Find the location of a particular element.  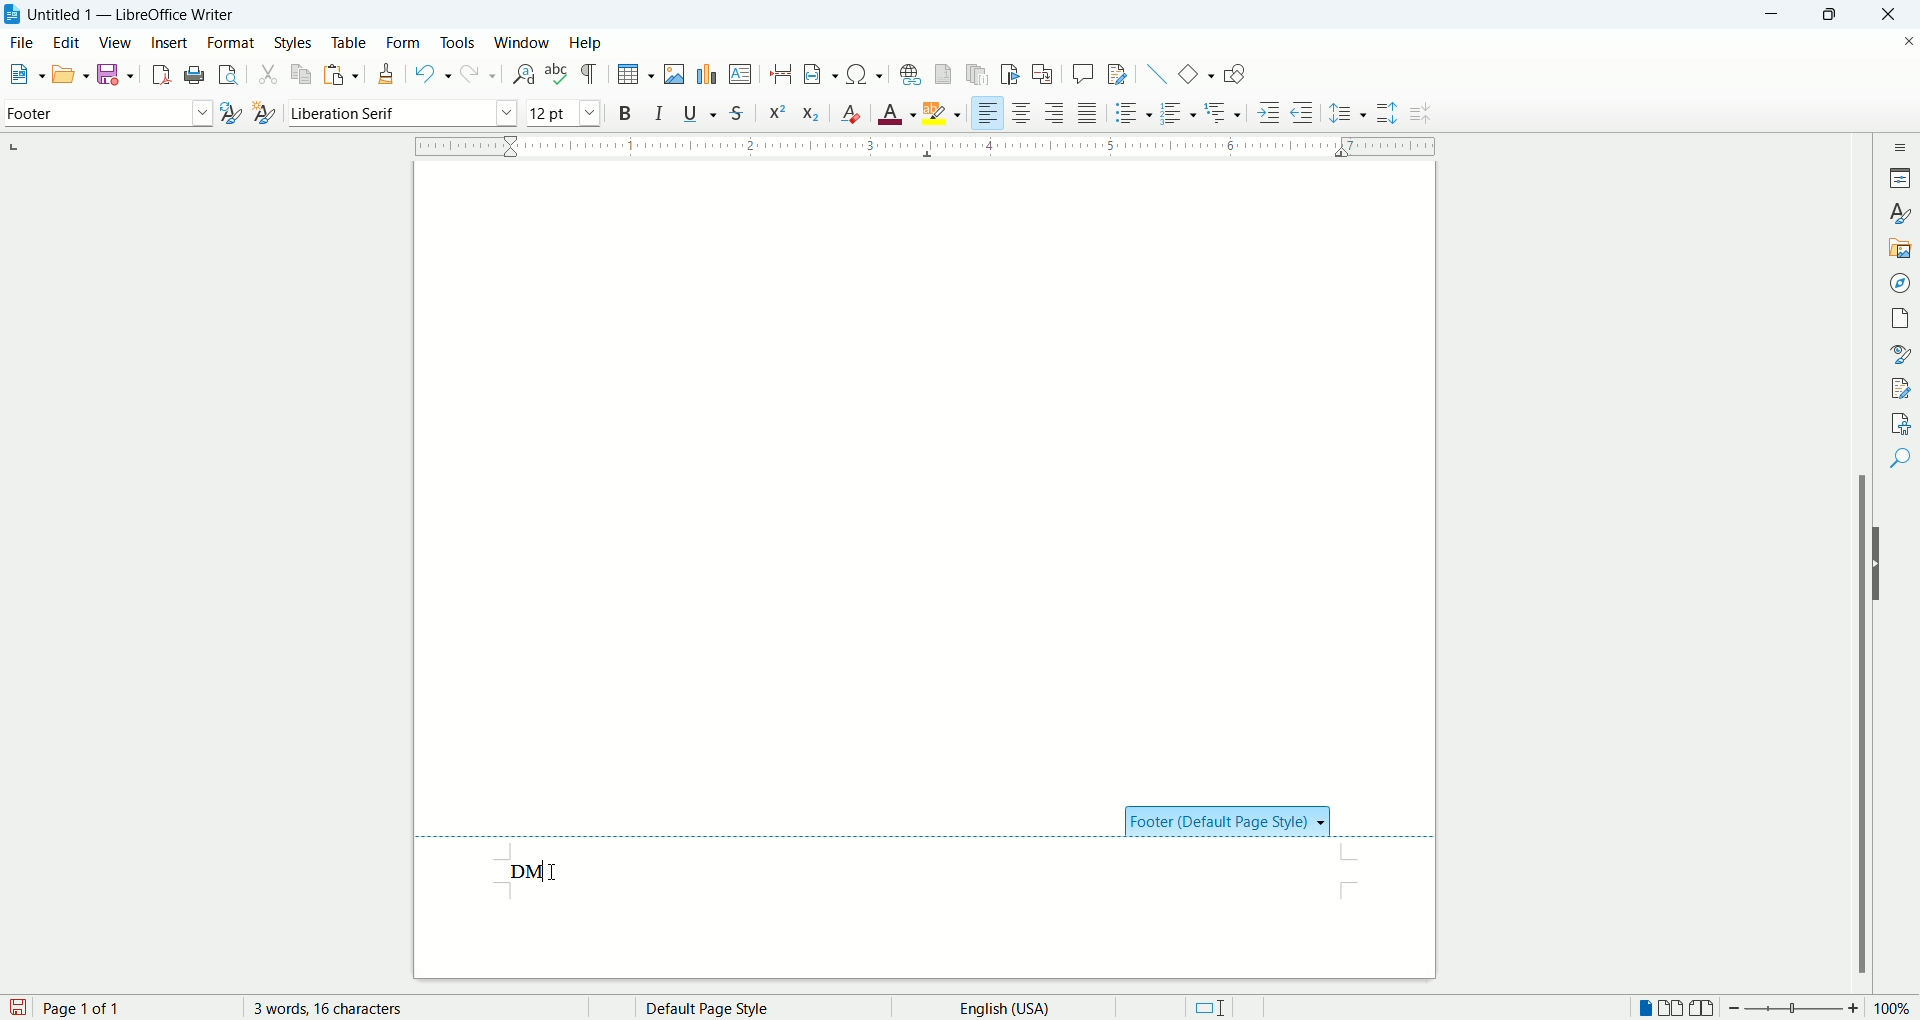

show draw functions is located at coordinates (1234, 76).